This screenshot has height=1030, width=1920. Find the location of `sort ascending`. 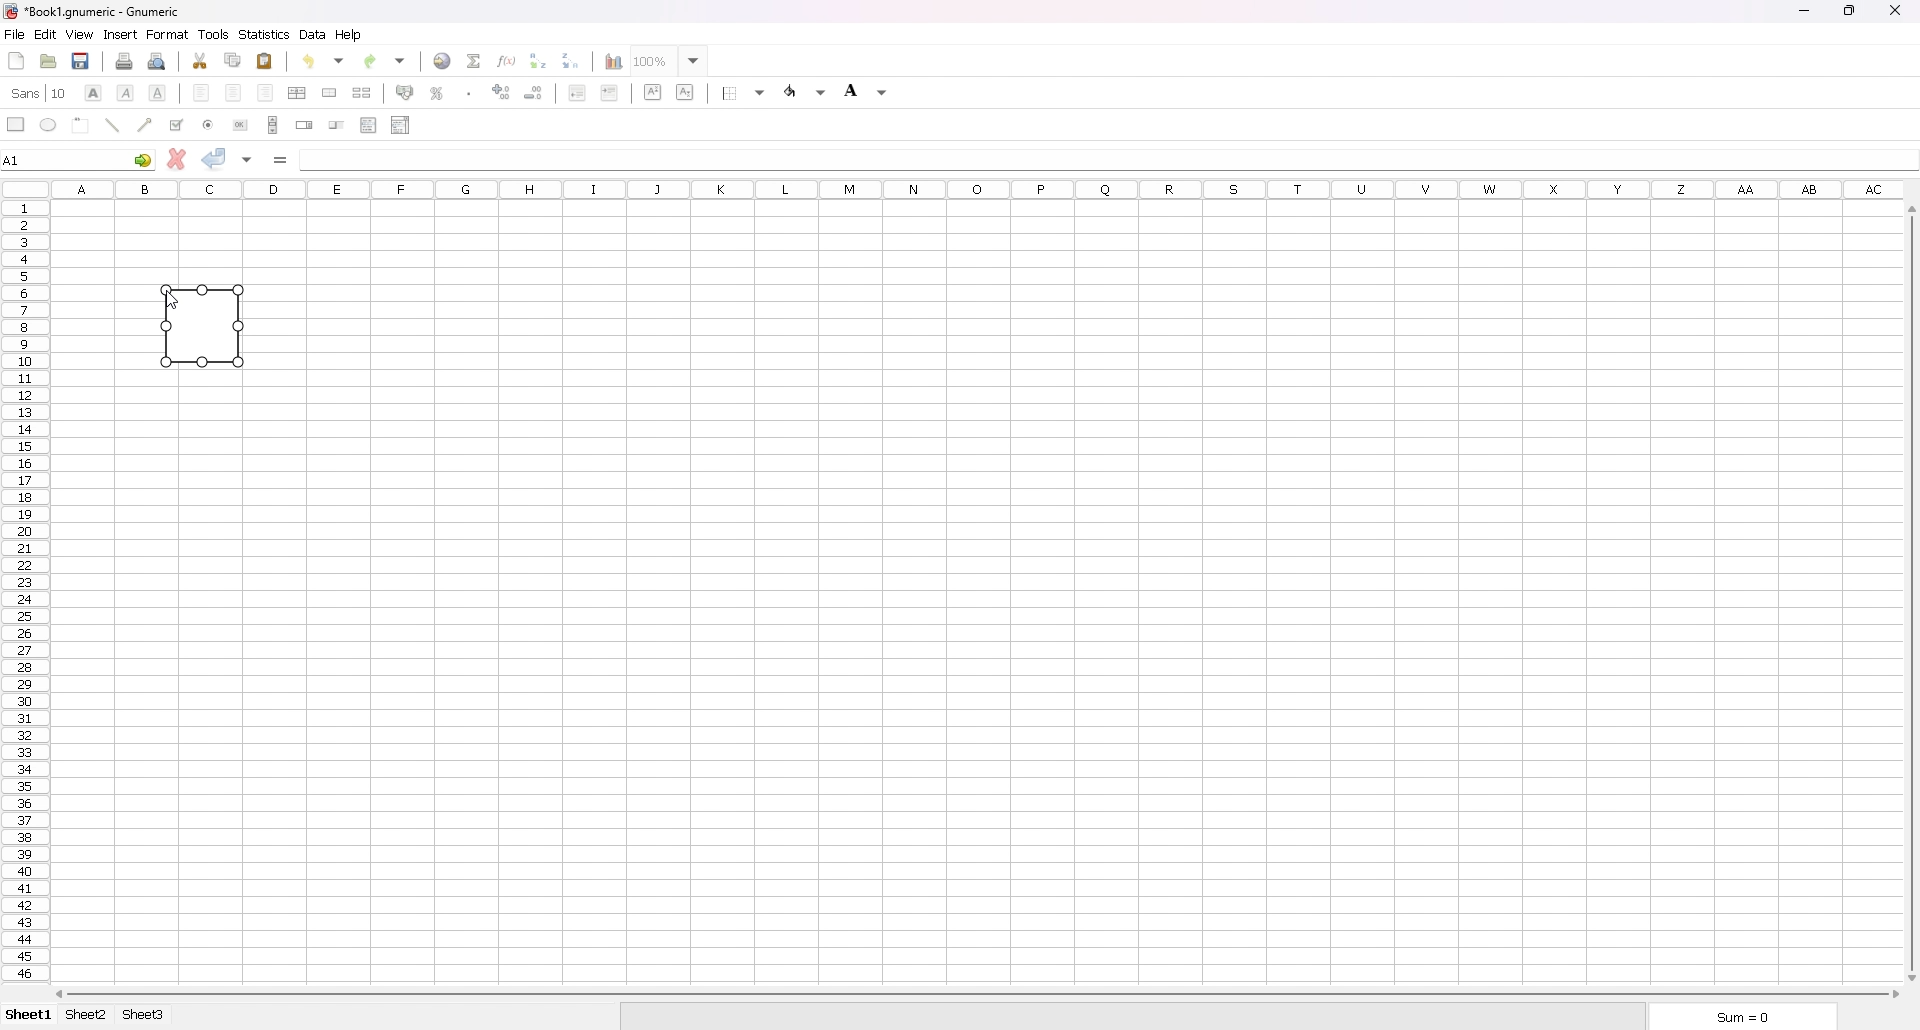

sort ascending is located at coordinates (539, 60).